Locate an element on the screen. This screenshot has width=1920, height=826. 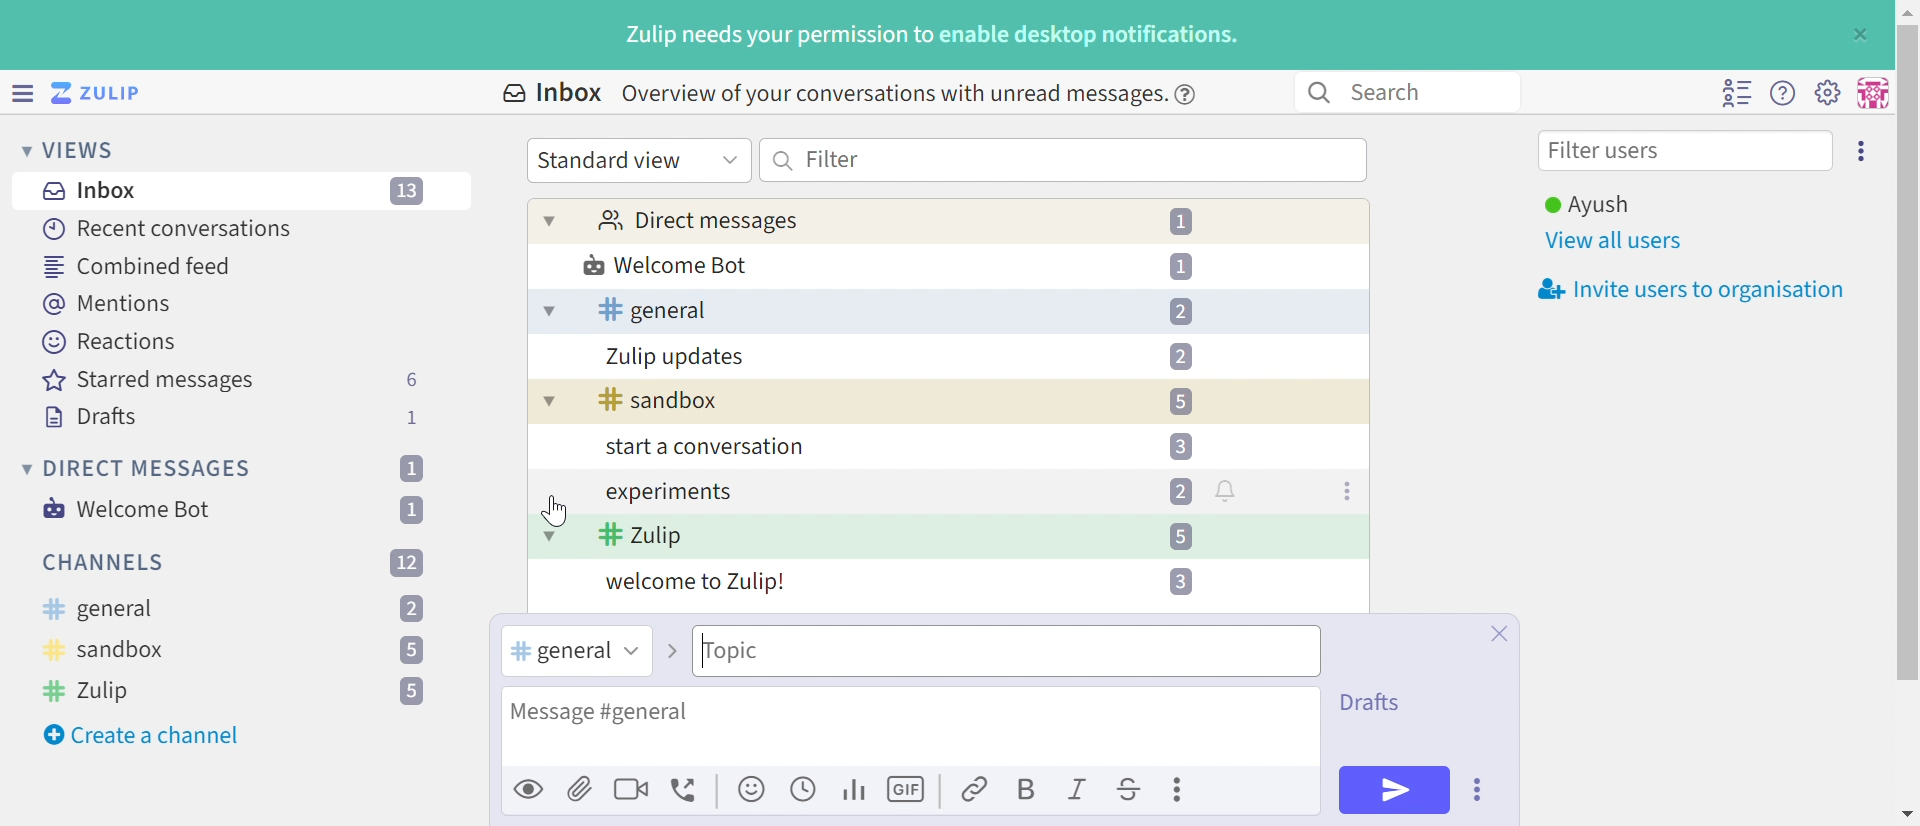
5 is located at coordinates (1179, 536).